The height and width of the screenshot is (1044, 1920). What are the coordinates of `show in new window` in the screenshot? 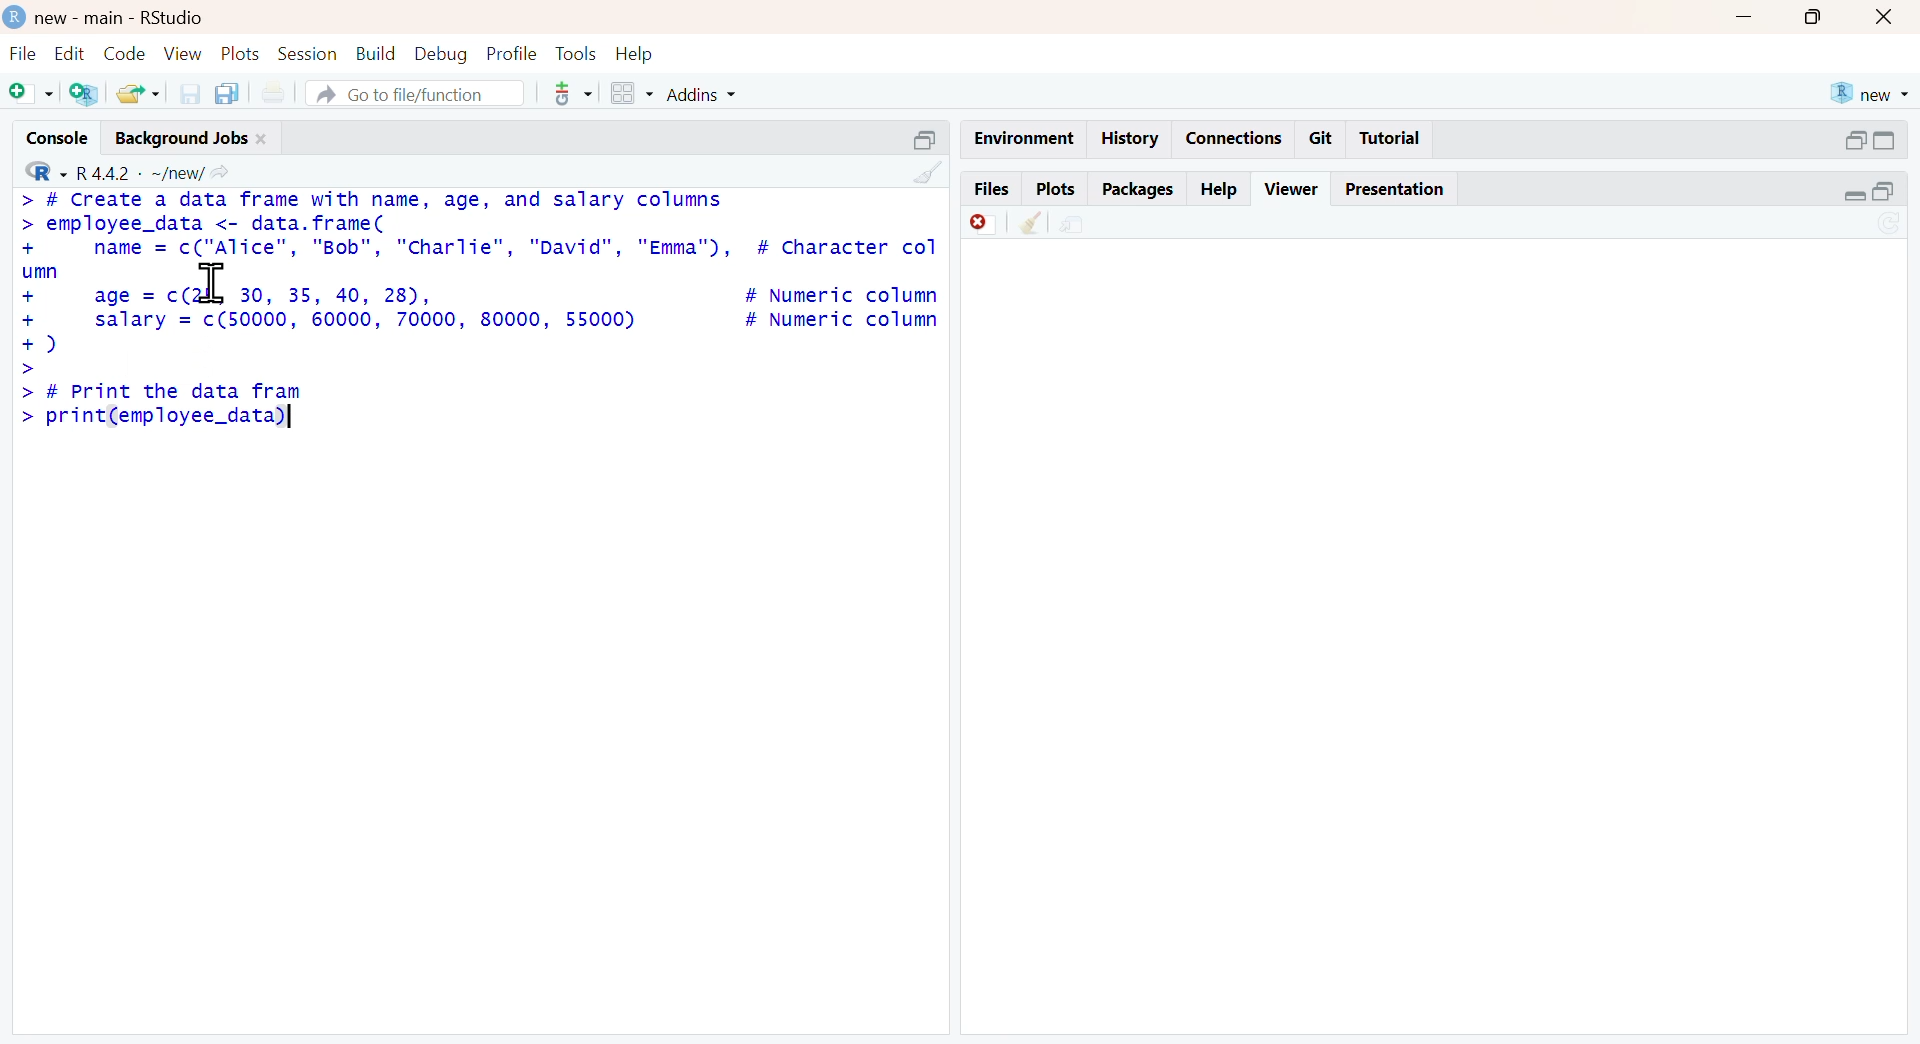 It's located at (1091, 225).